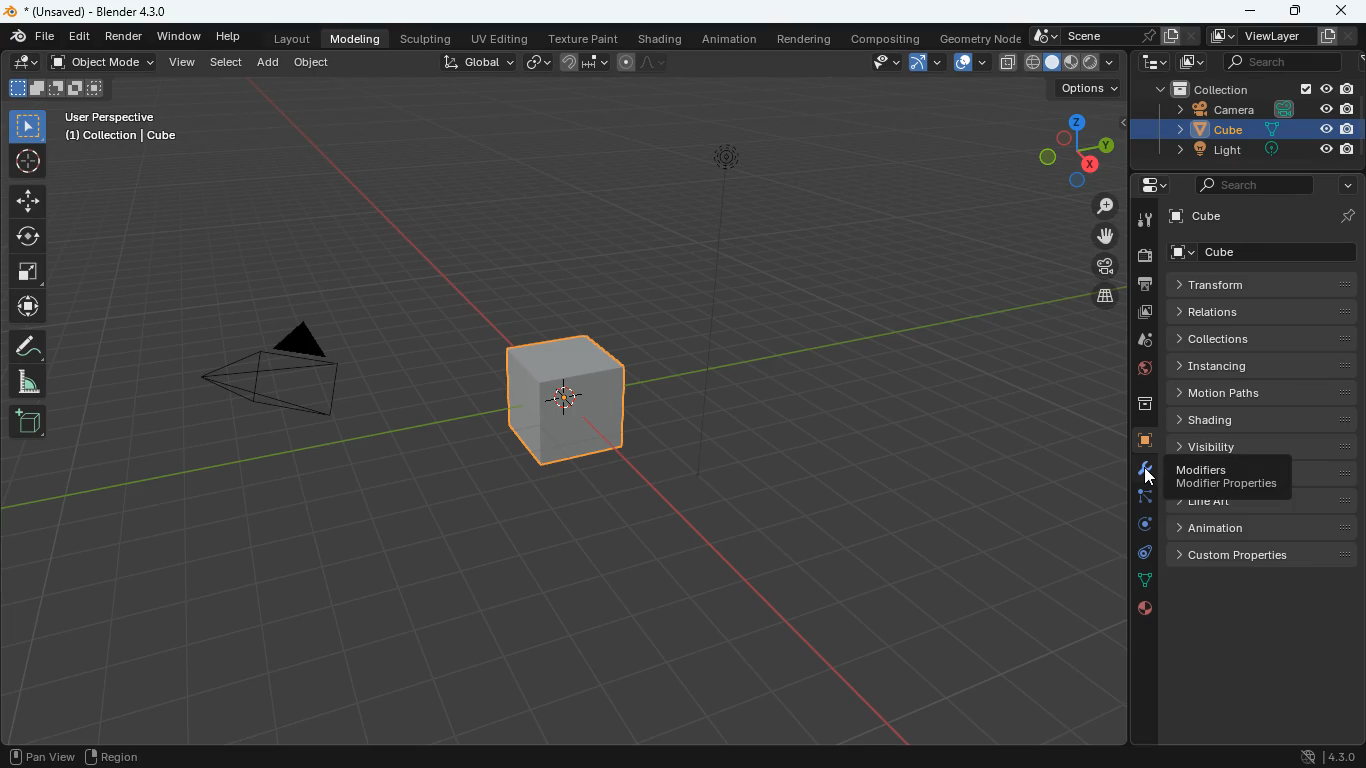  Describe the element at coordinates (1276, 36) in the screenshot. I see `viewlayer` at that location.